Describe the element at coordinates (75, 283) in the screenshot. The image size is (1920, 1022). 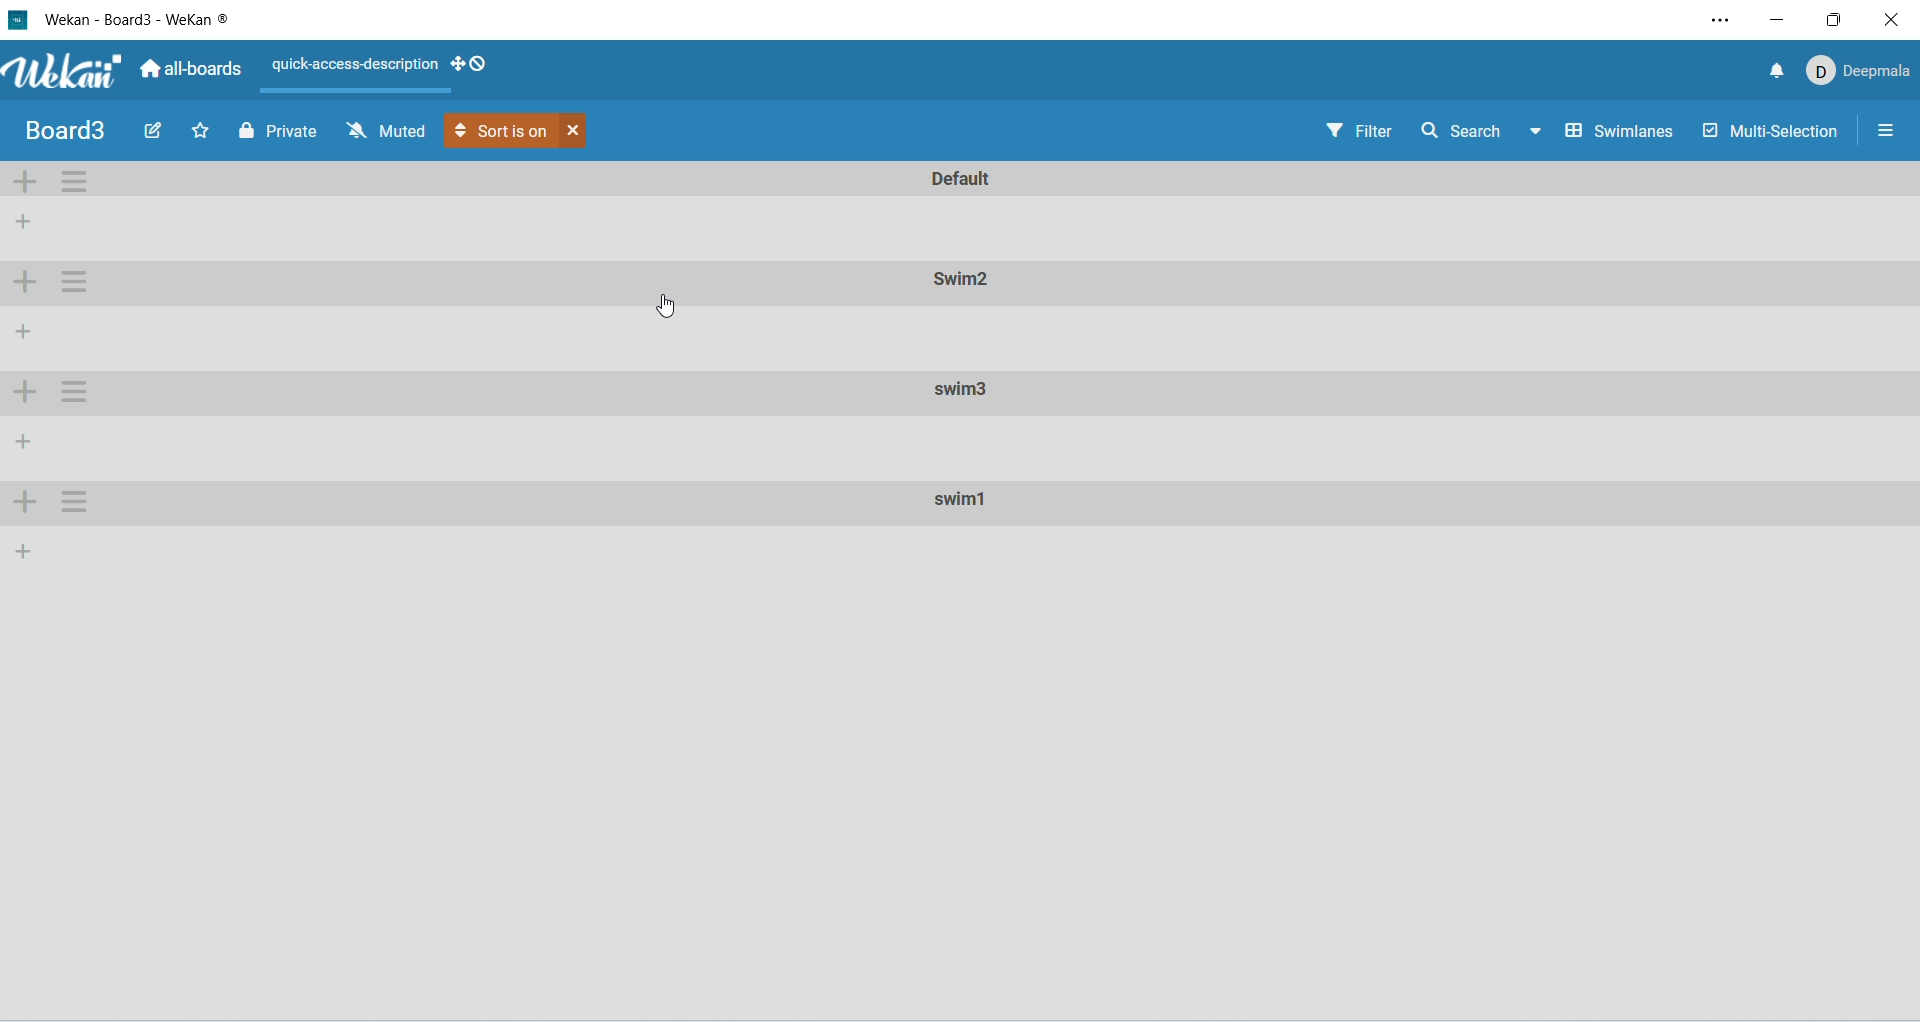
I see `swimlane actions` at that location.